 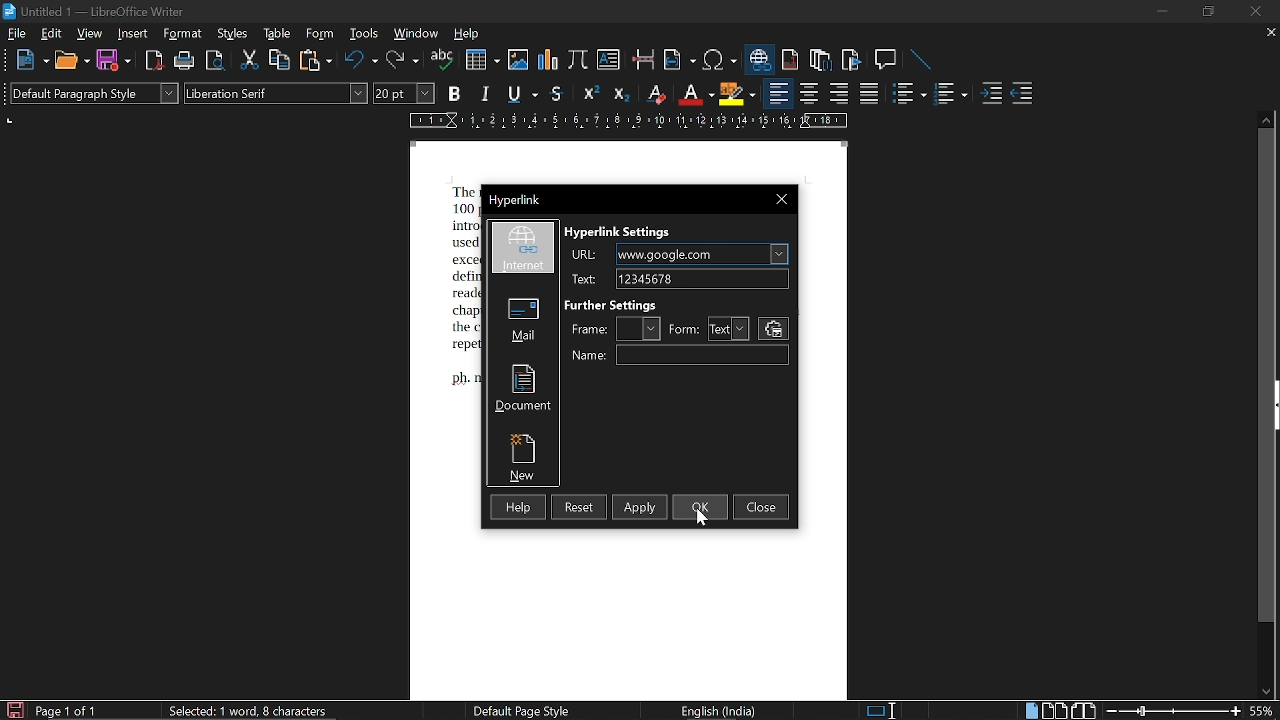 I want to click on print, so click(x=182, y=61).